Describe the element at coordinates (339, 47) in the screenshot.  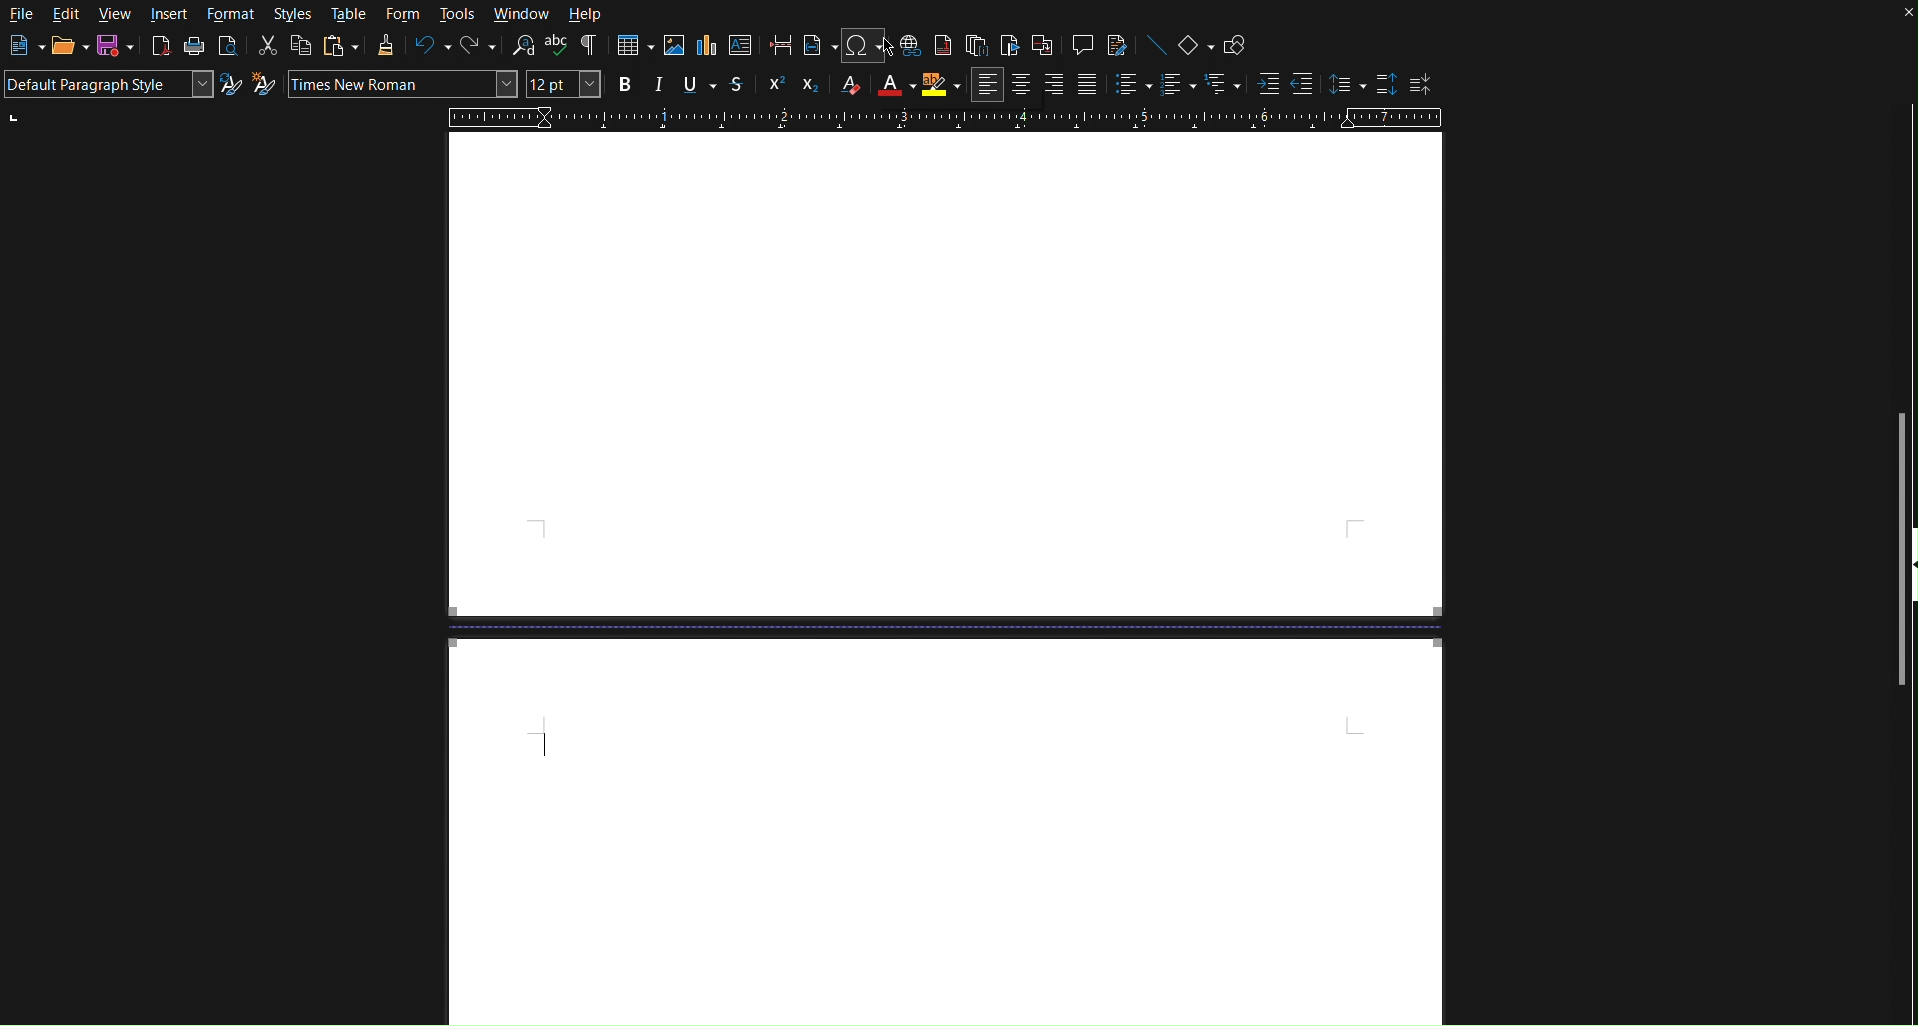
I see `Paste` at that location.